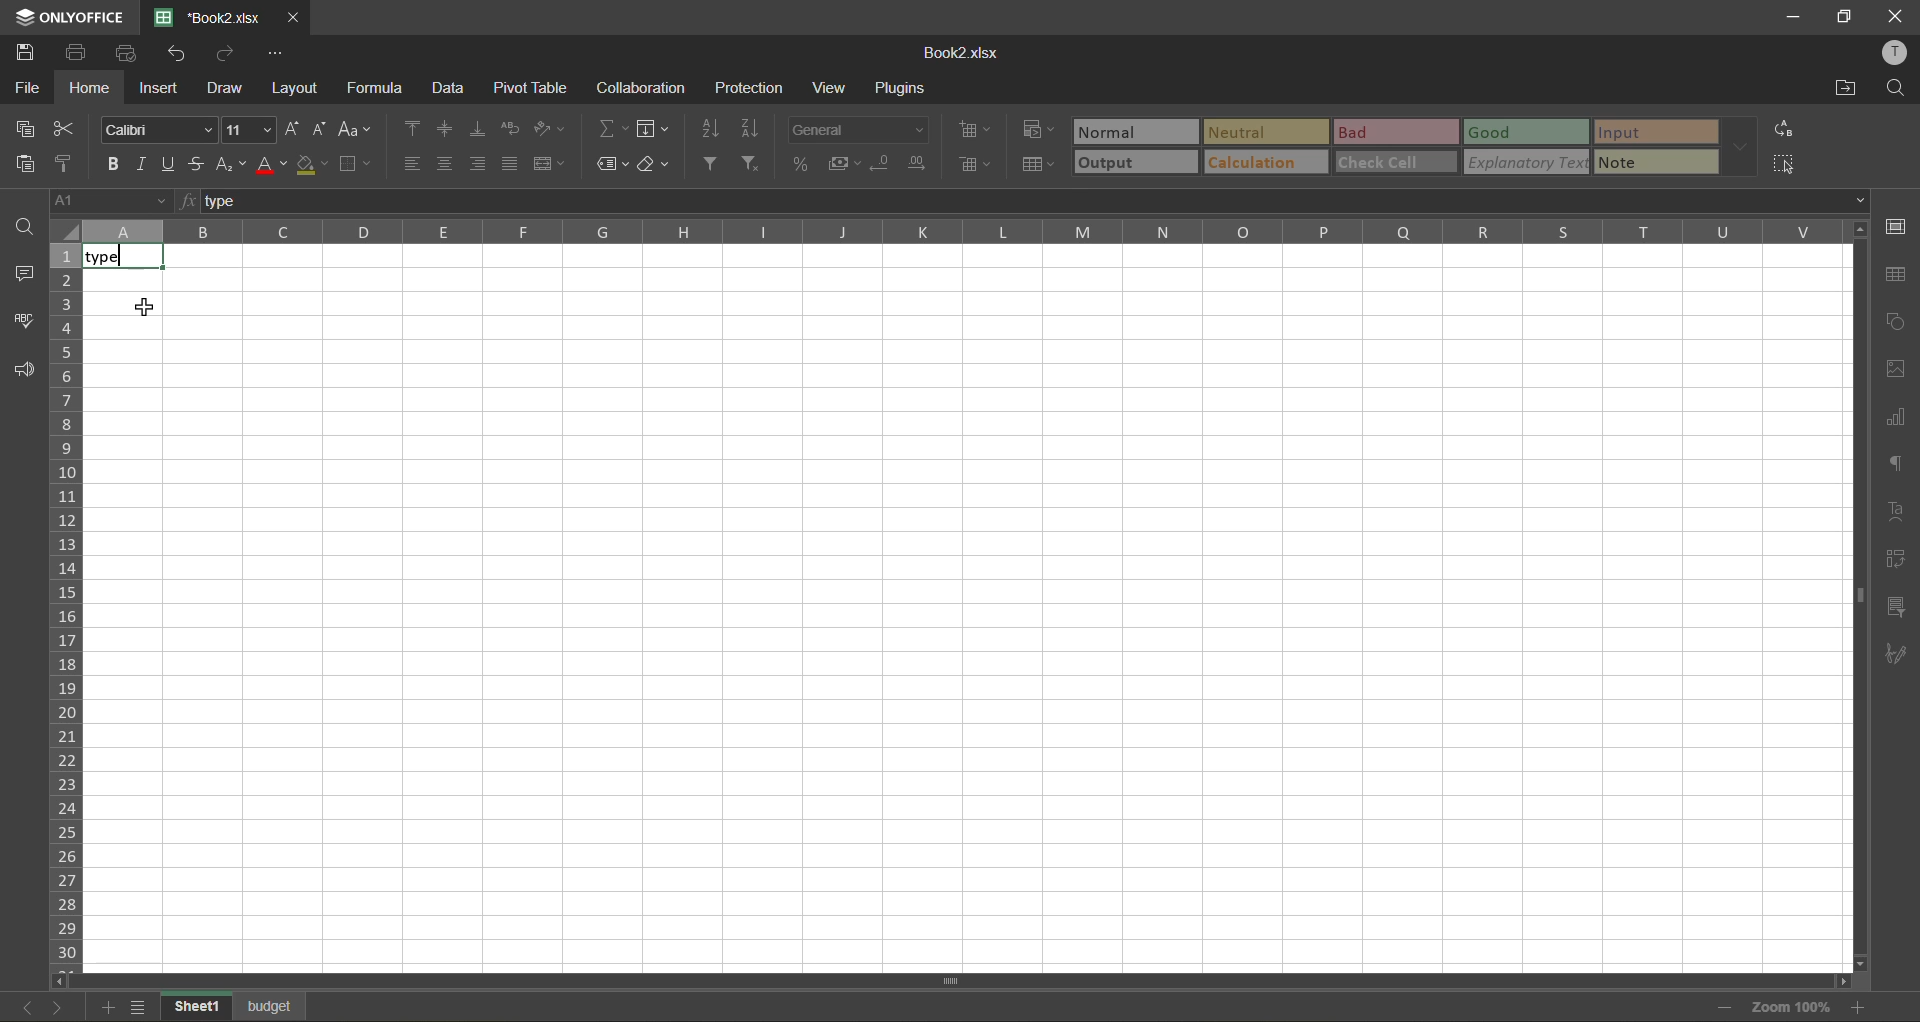 This screenshot has width=1920, height=1022. I want to click on wrap text, so click(509, 128).